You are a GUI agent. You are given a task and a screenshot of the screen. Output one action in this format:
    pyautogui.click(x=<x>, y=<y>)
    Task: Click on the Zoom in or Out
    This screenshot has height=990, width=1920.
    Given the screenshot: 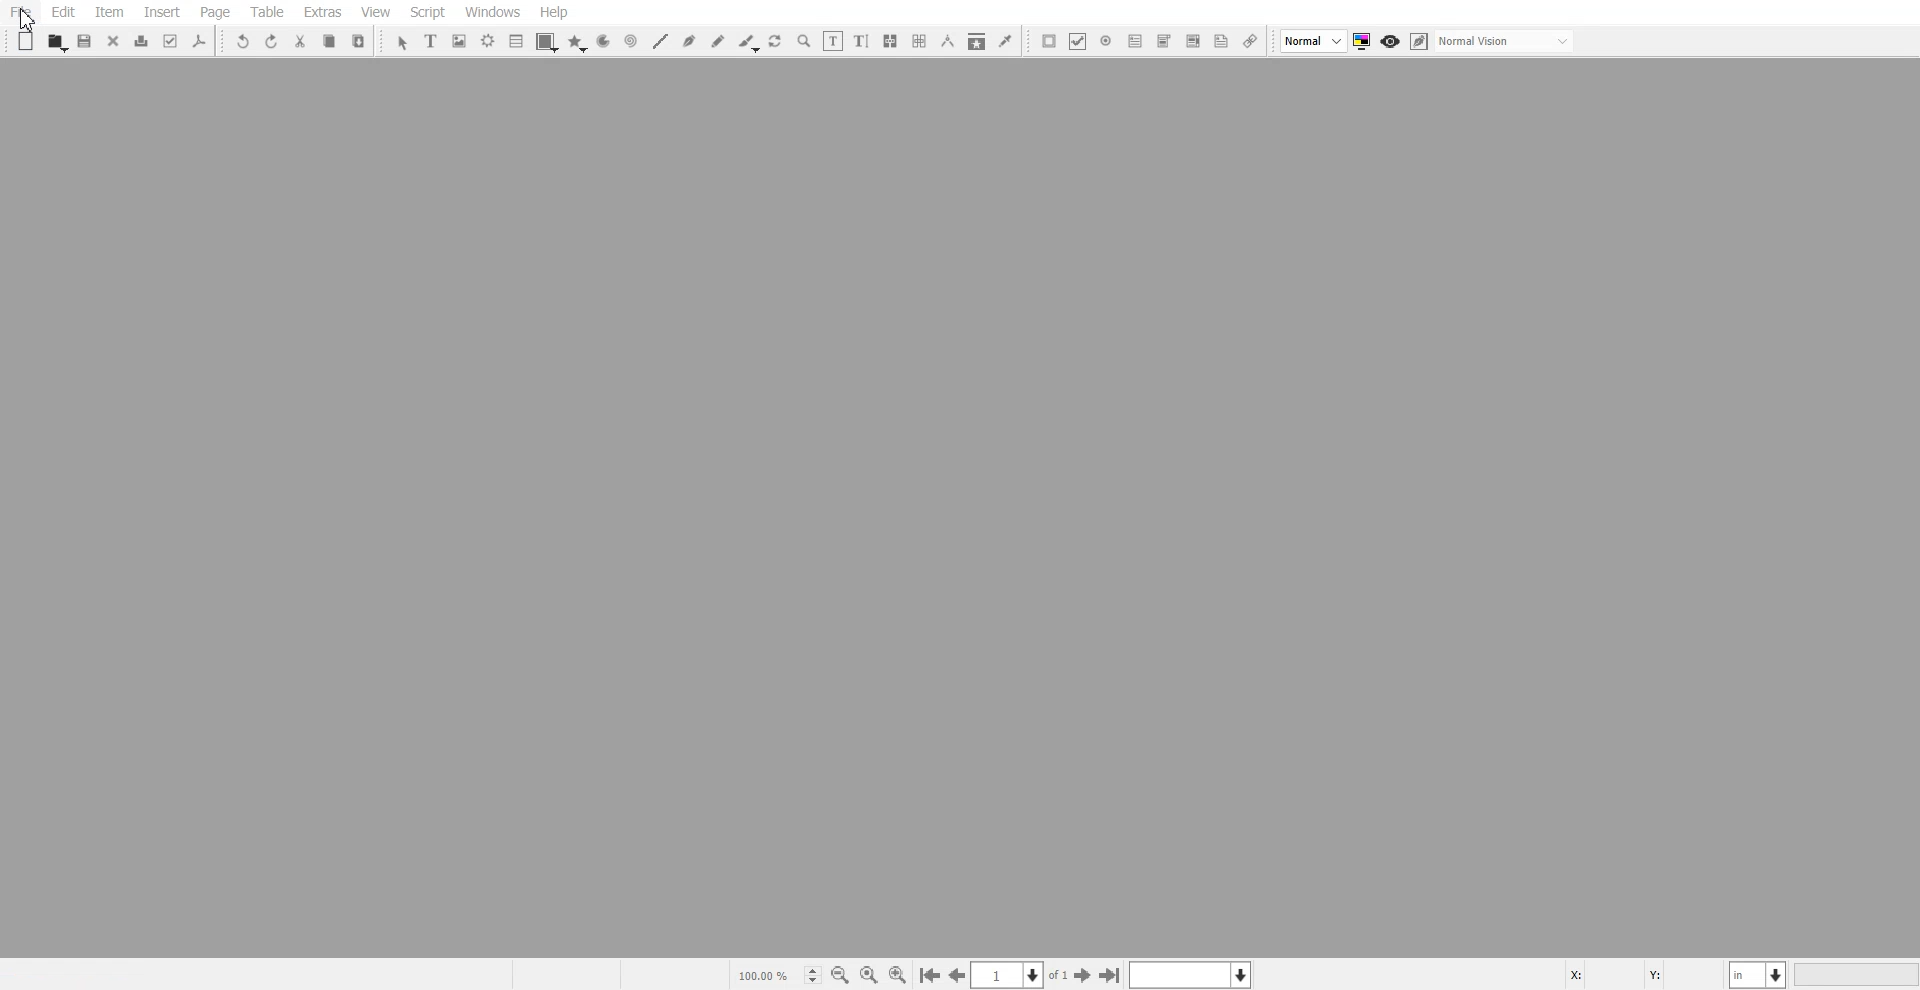 What is the action you would take?
    pyautogui.click(x=804, y=41)
    